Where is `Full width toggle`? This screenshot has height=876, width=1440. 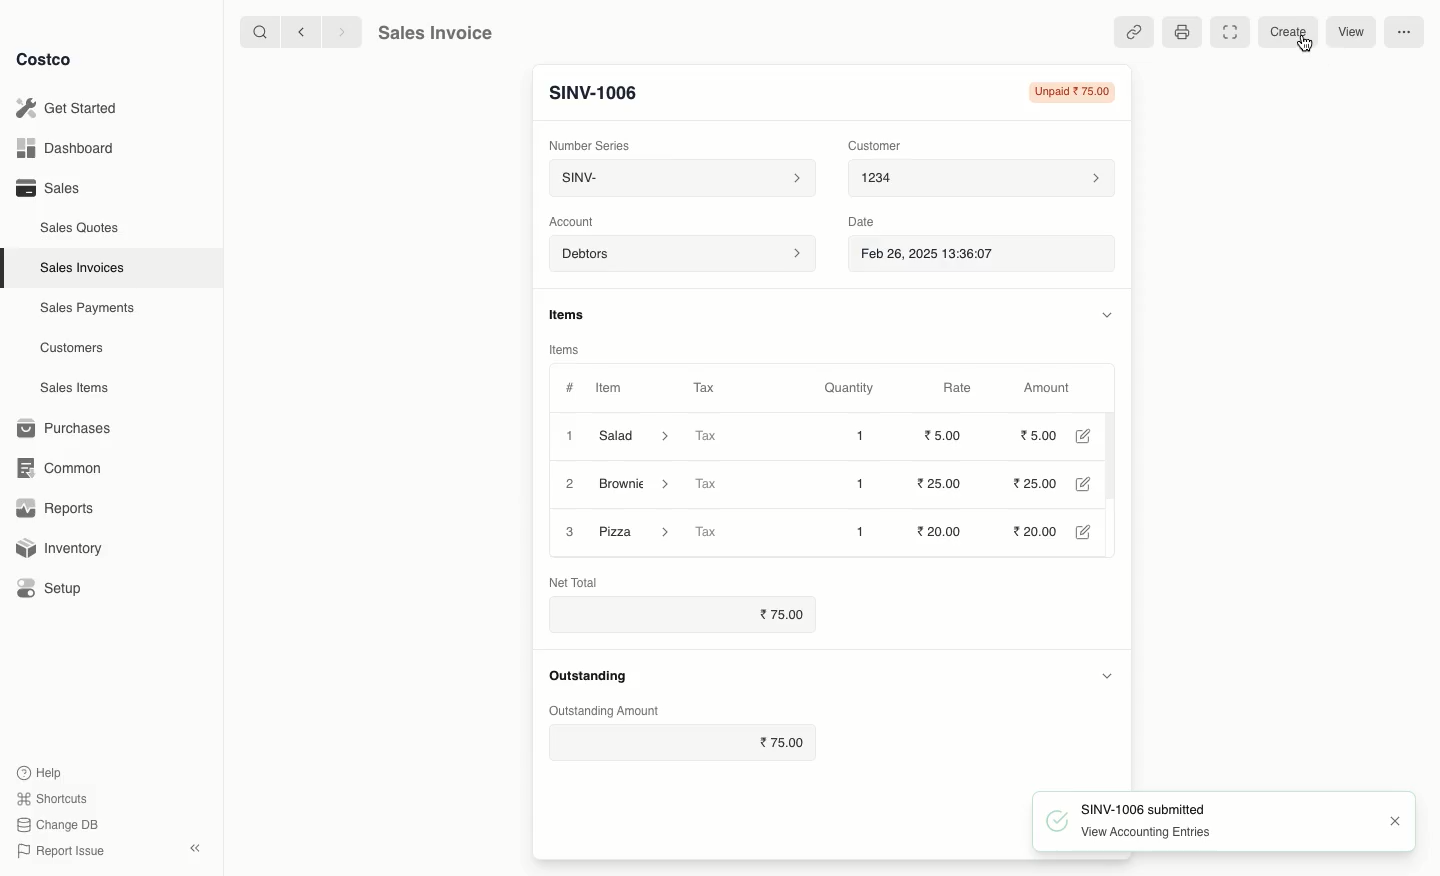
Full width toggle is located at coordinates (1231, 33).